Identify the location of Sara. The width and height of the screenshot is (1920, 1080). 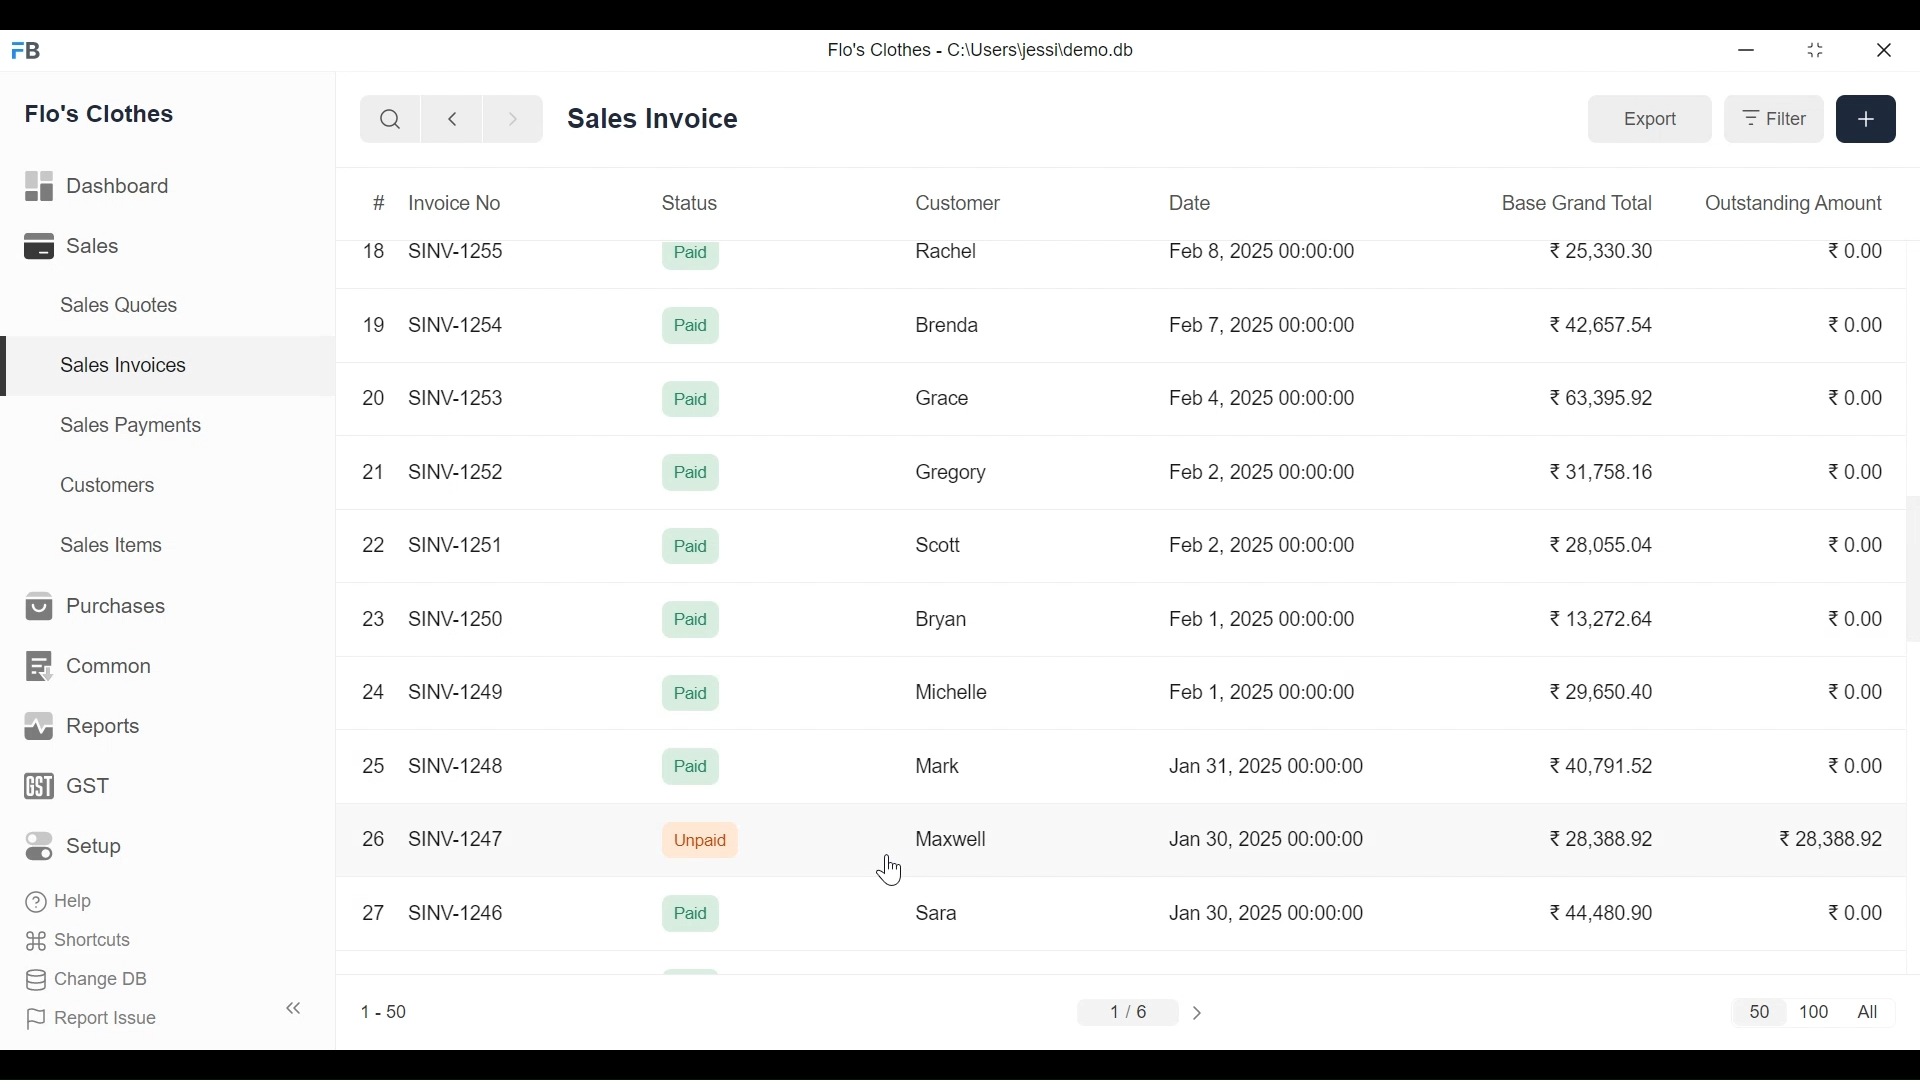
(940, 913).